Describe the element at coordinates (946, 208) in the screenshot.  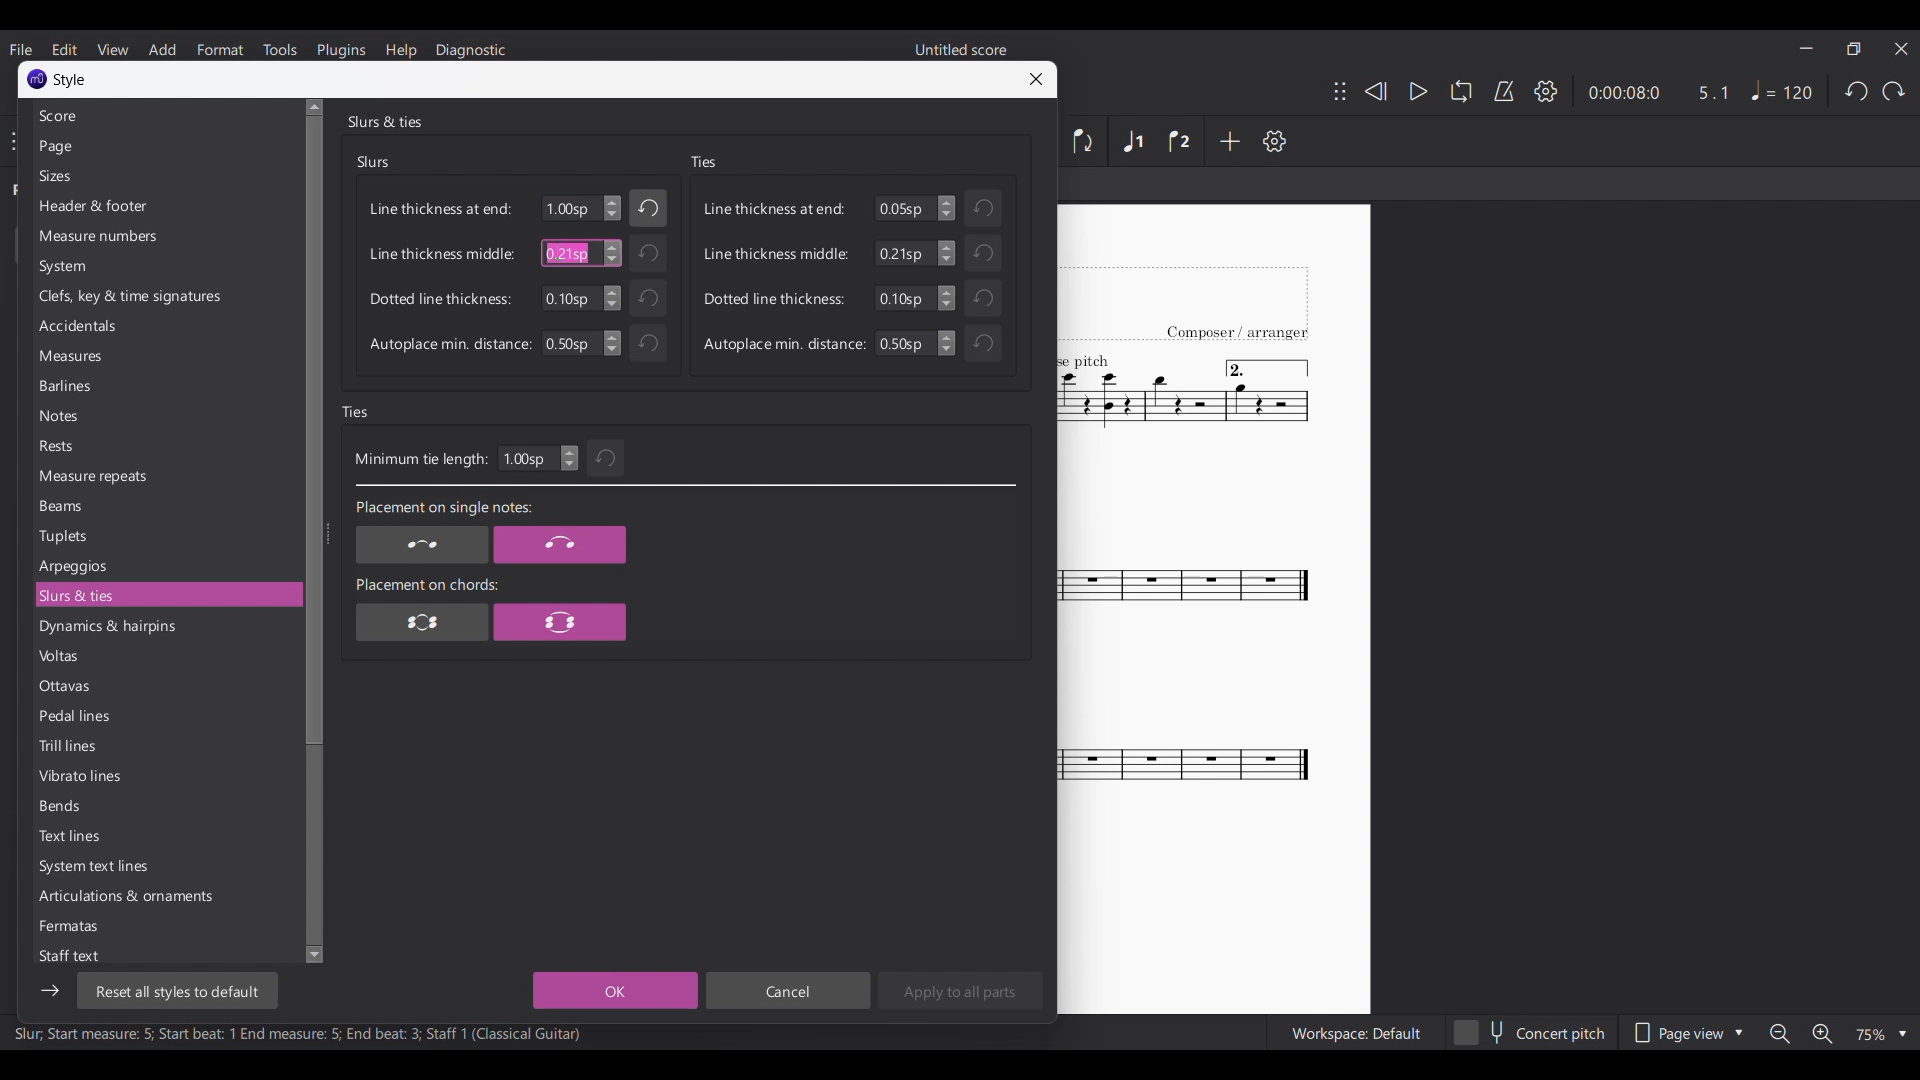
I see `Increase/Decrease Line thickness at end` at that location.